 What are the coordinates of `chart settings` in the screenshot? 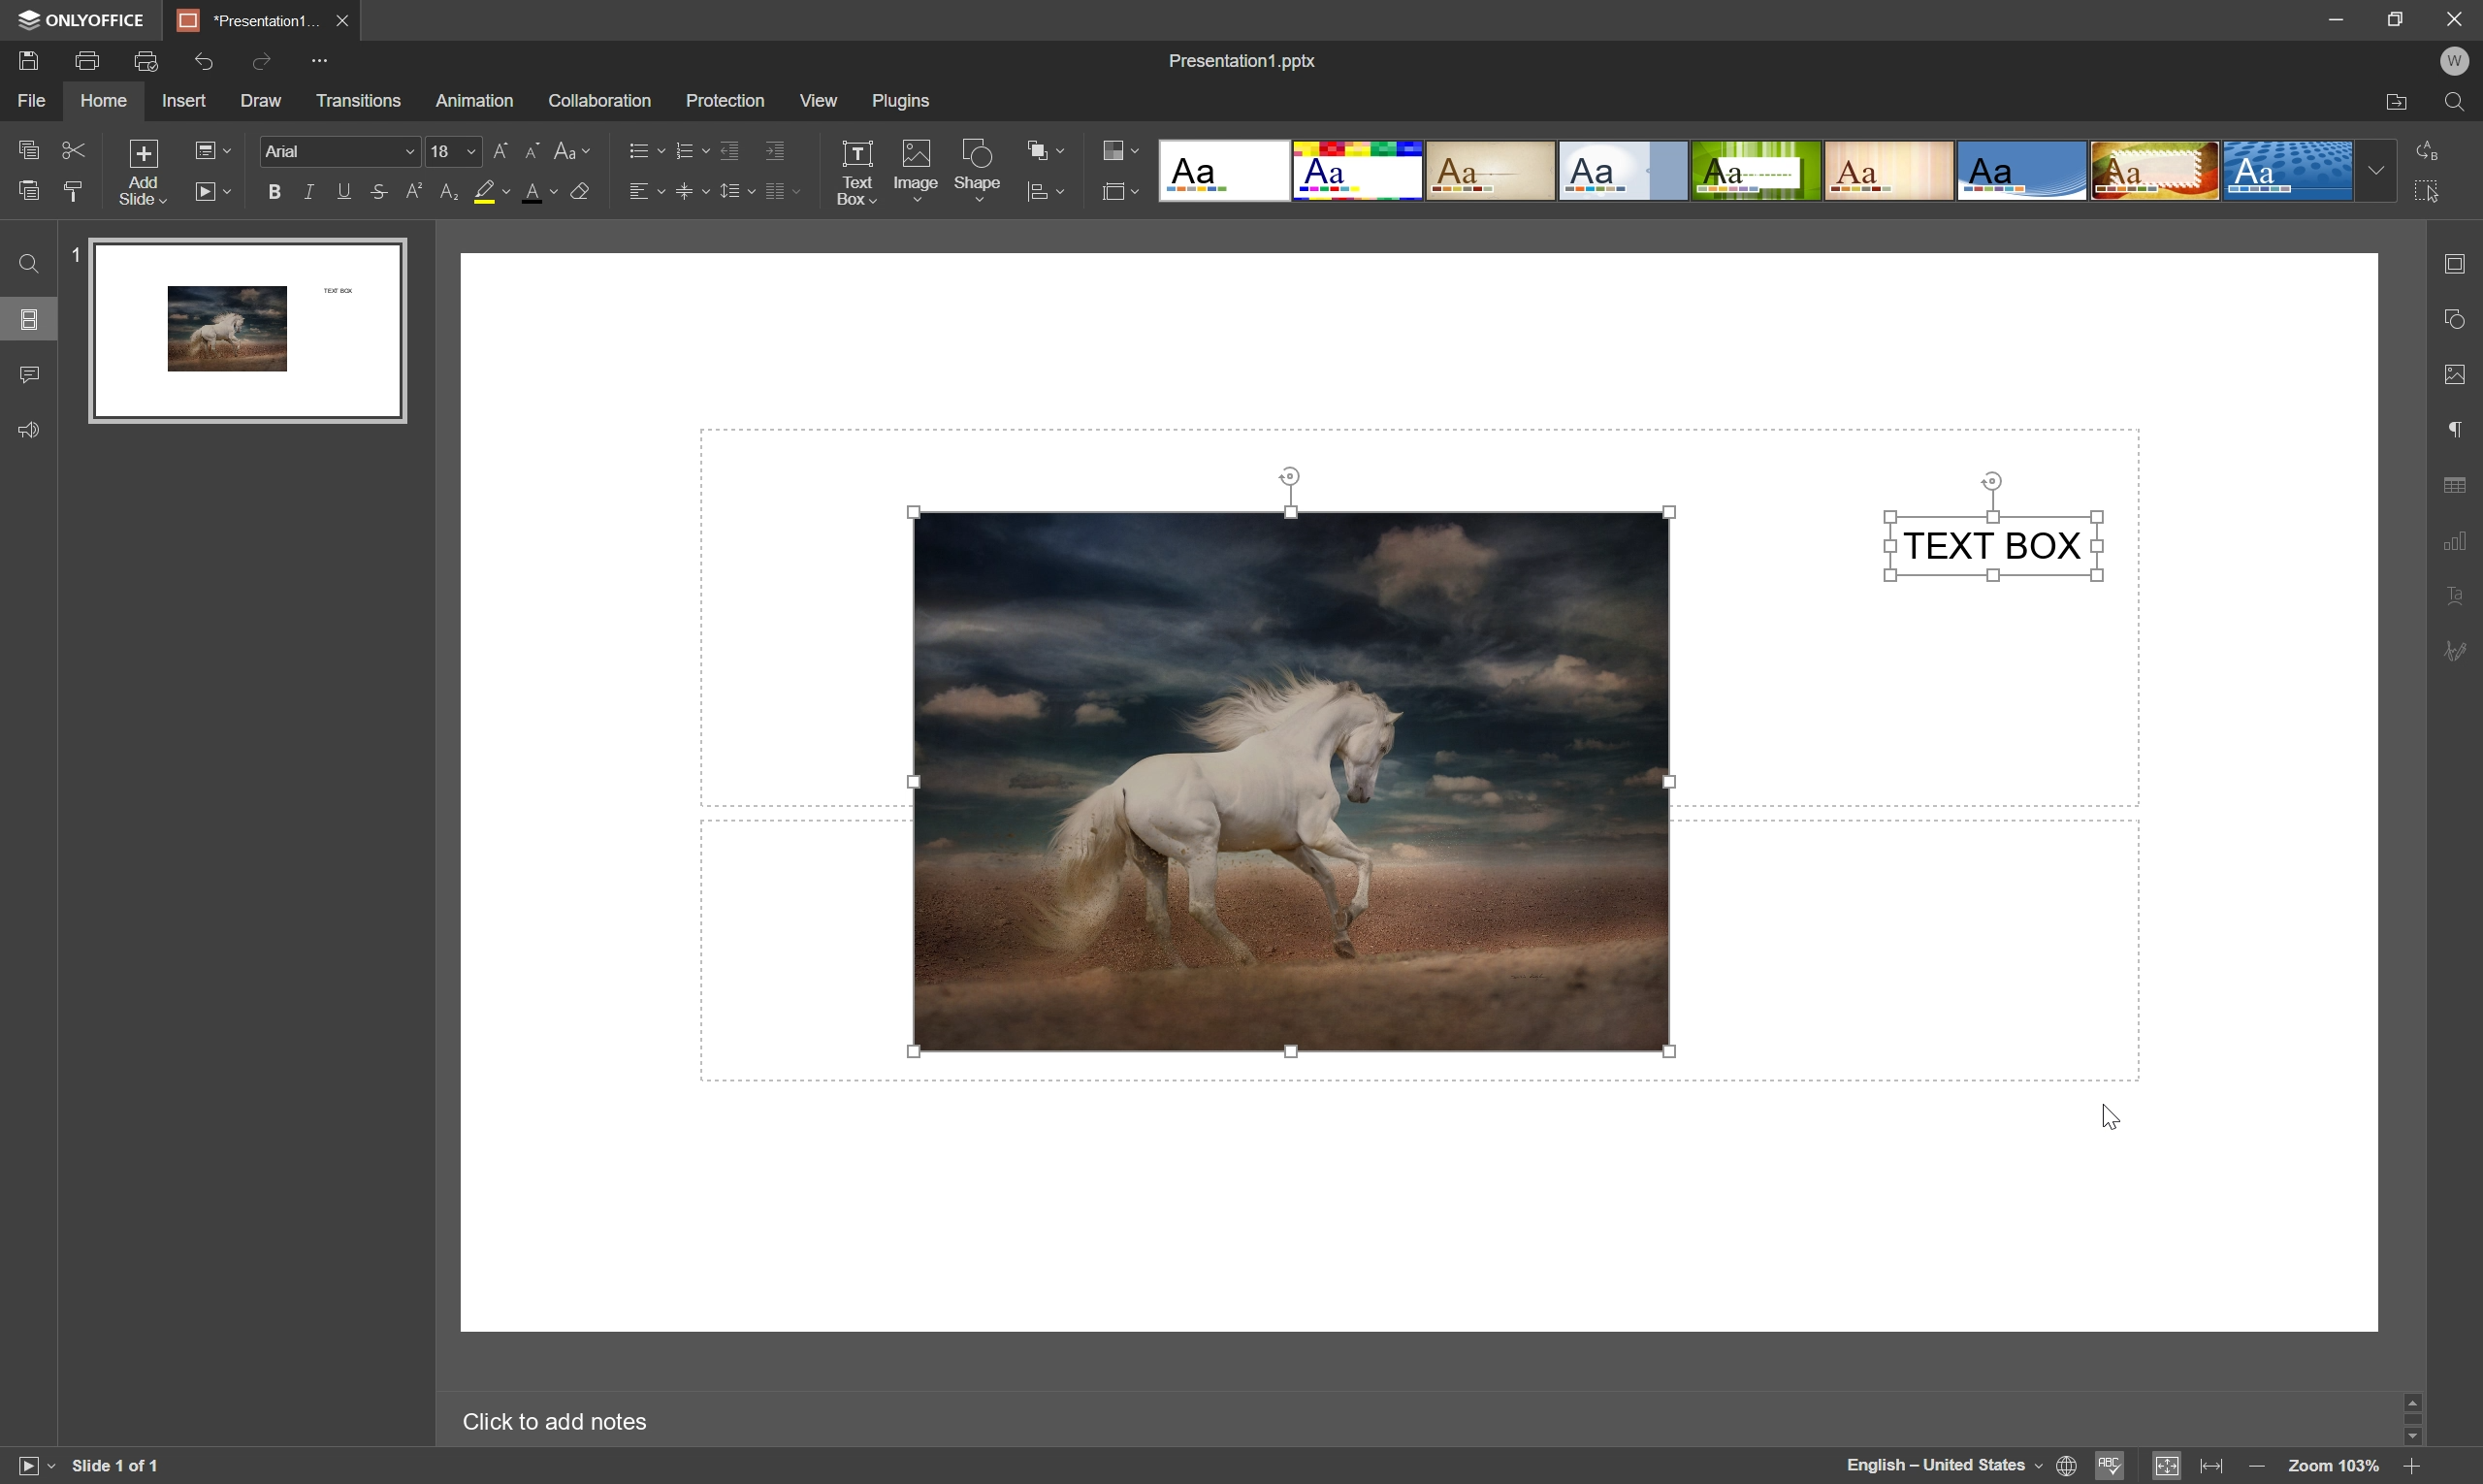 It's located at (2455, 536).